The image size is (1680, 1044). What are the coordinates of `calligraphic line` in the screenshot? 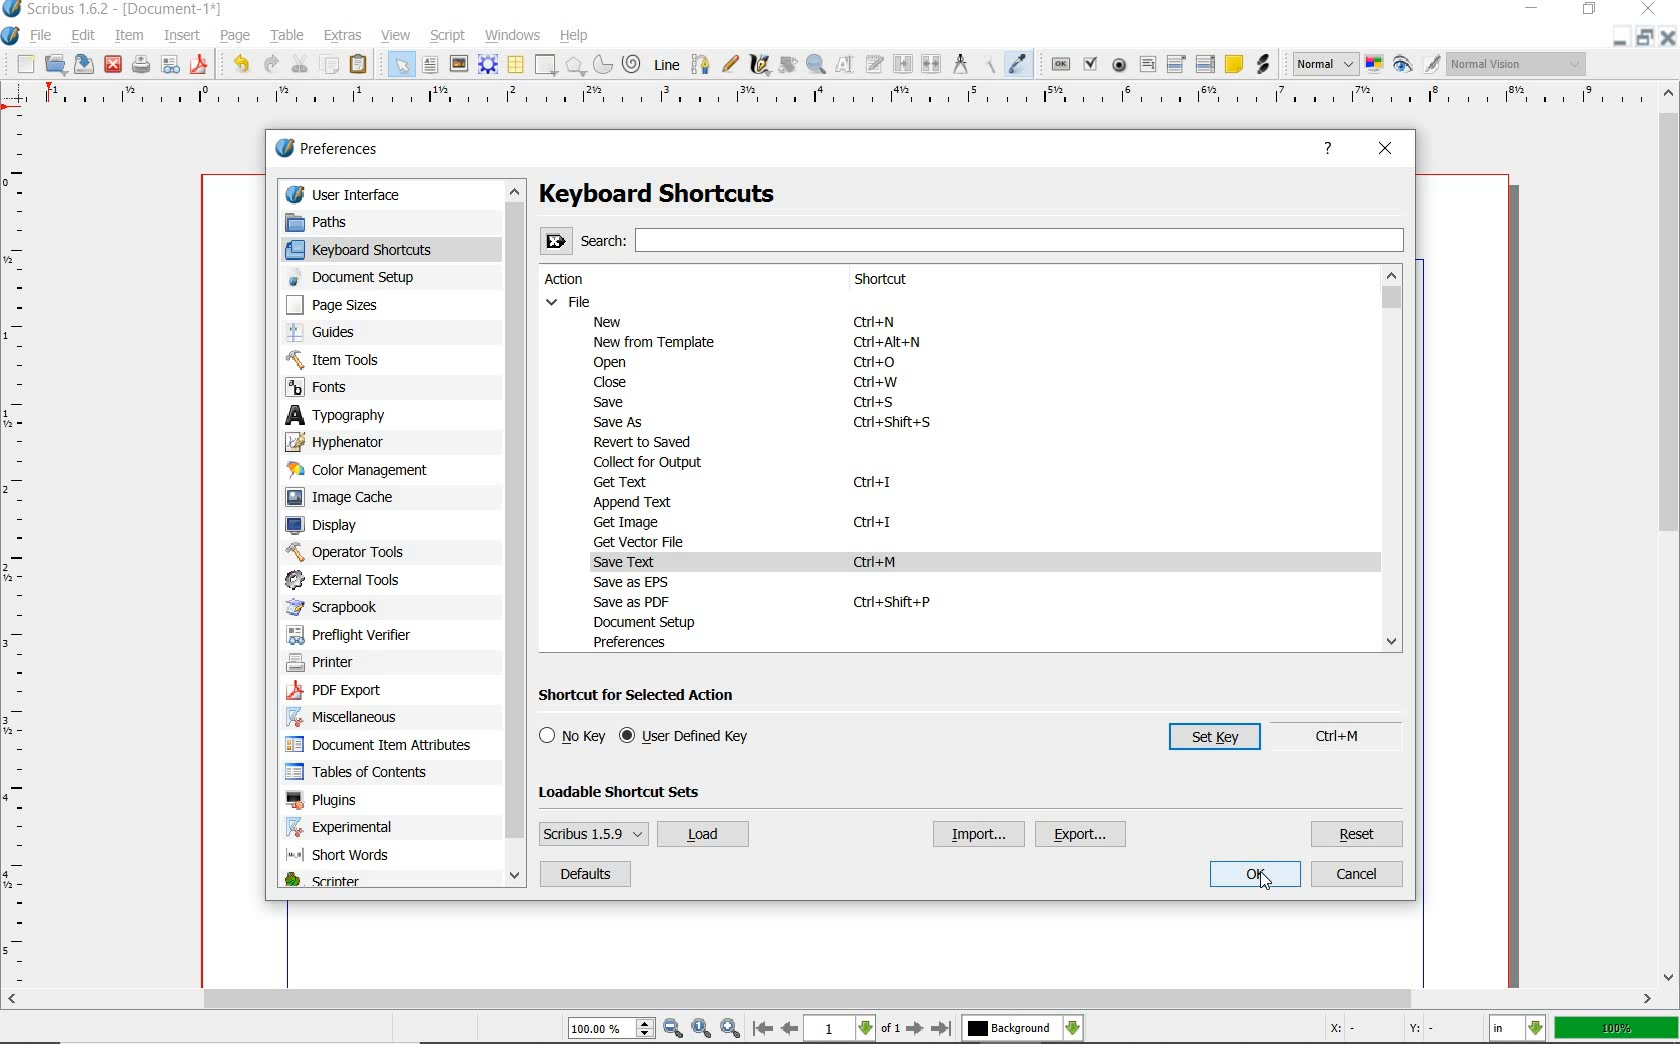 It's located at (761, 66).